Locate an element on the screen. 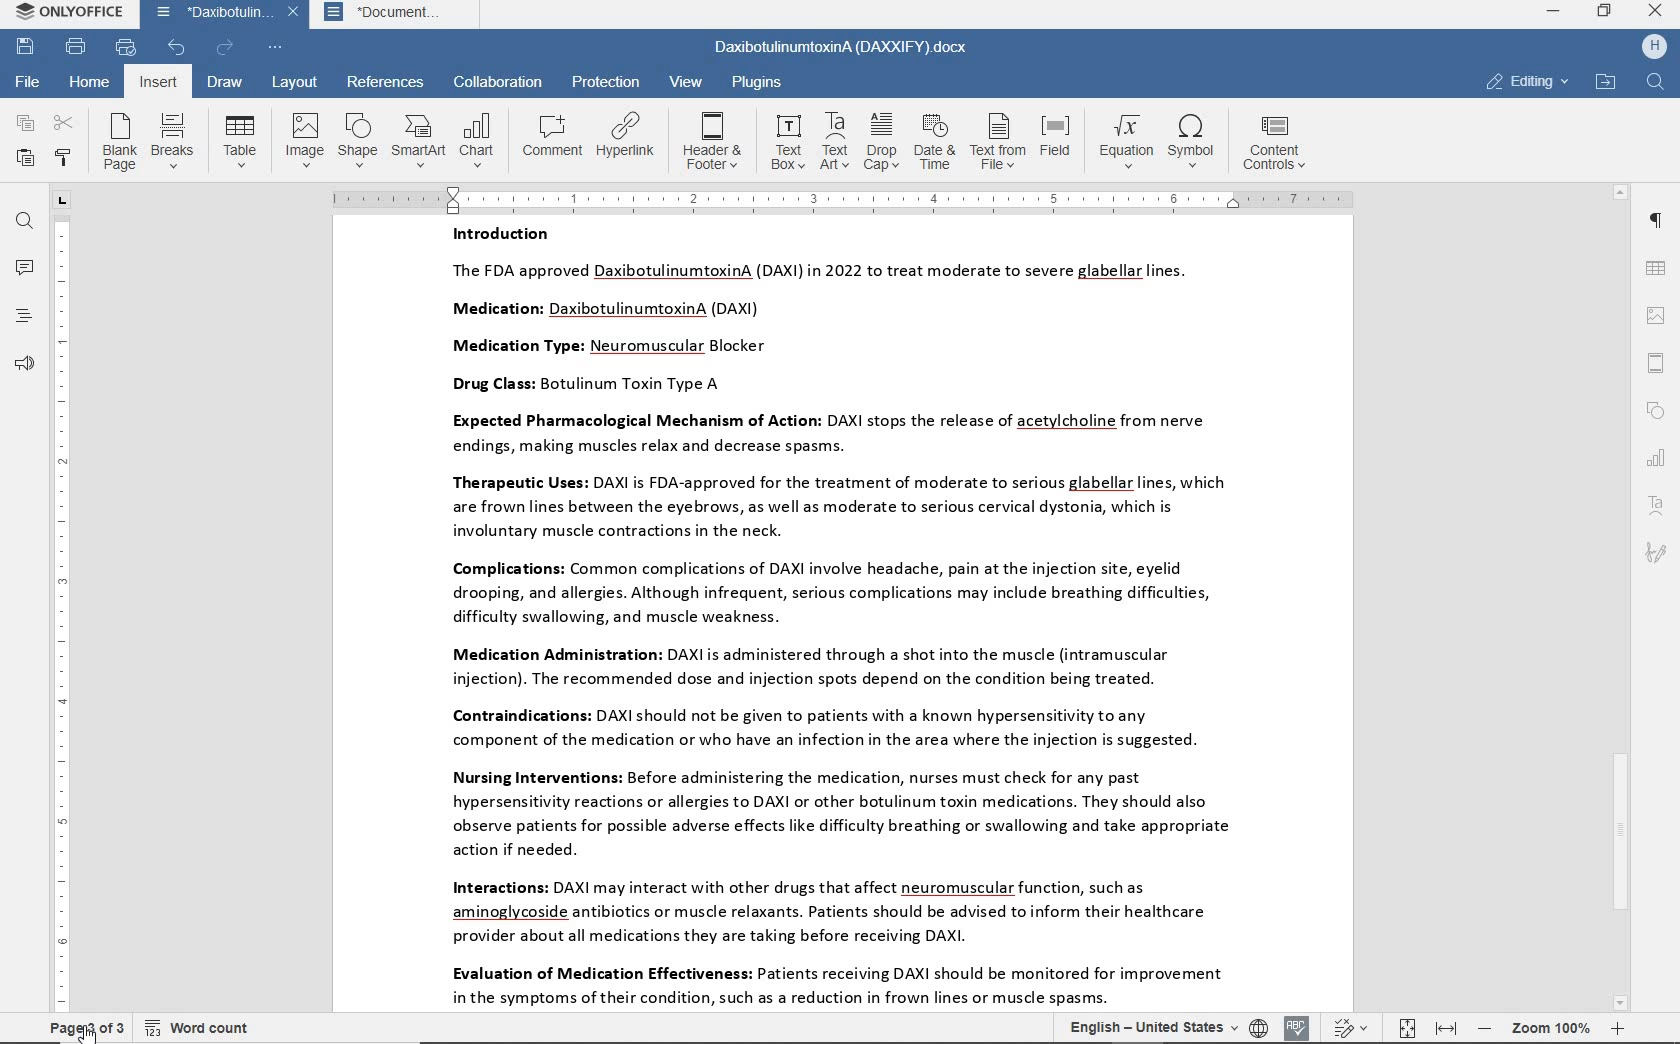 This screenshot has height=1044, width=1680. support & feedback is located at coordinates (25, 363).